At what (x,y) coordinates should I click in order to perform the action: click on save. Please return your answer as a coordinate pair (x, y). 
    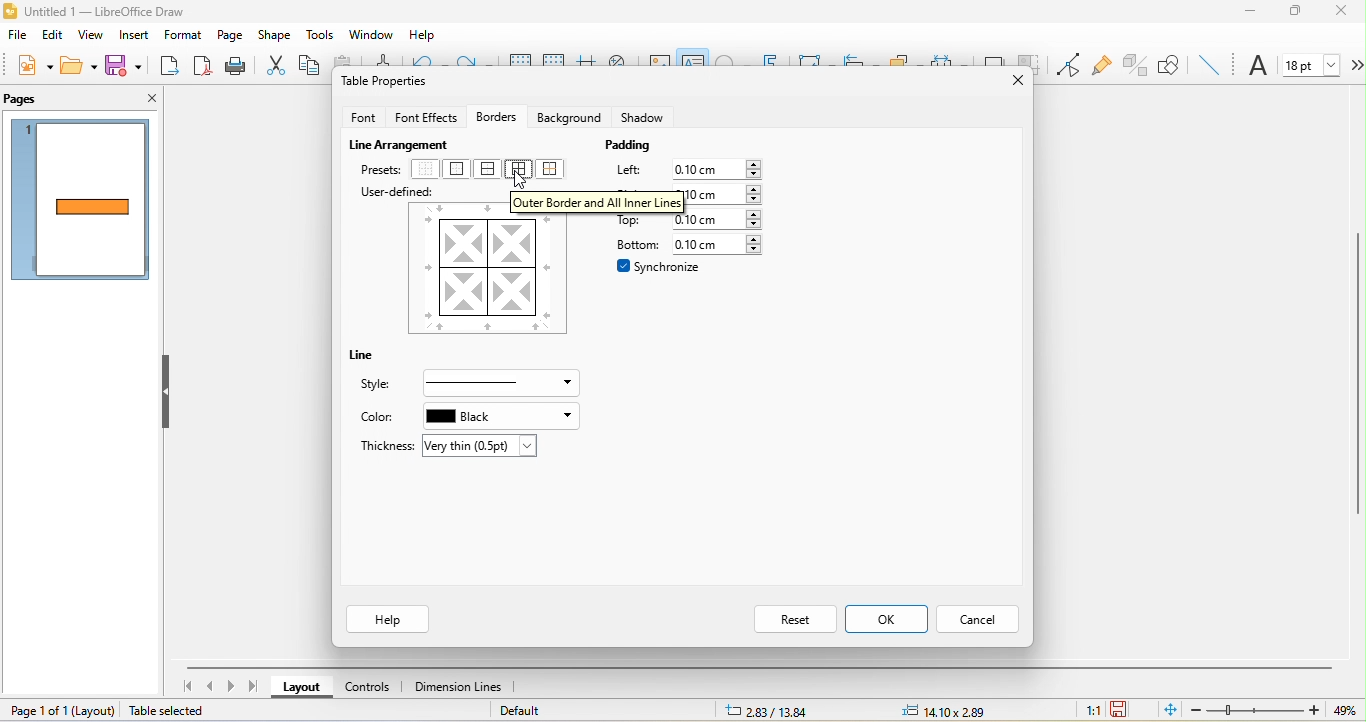
    Looking at the image, I should click on (123, 65).